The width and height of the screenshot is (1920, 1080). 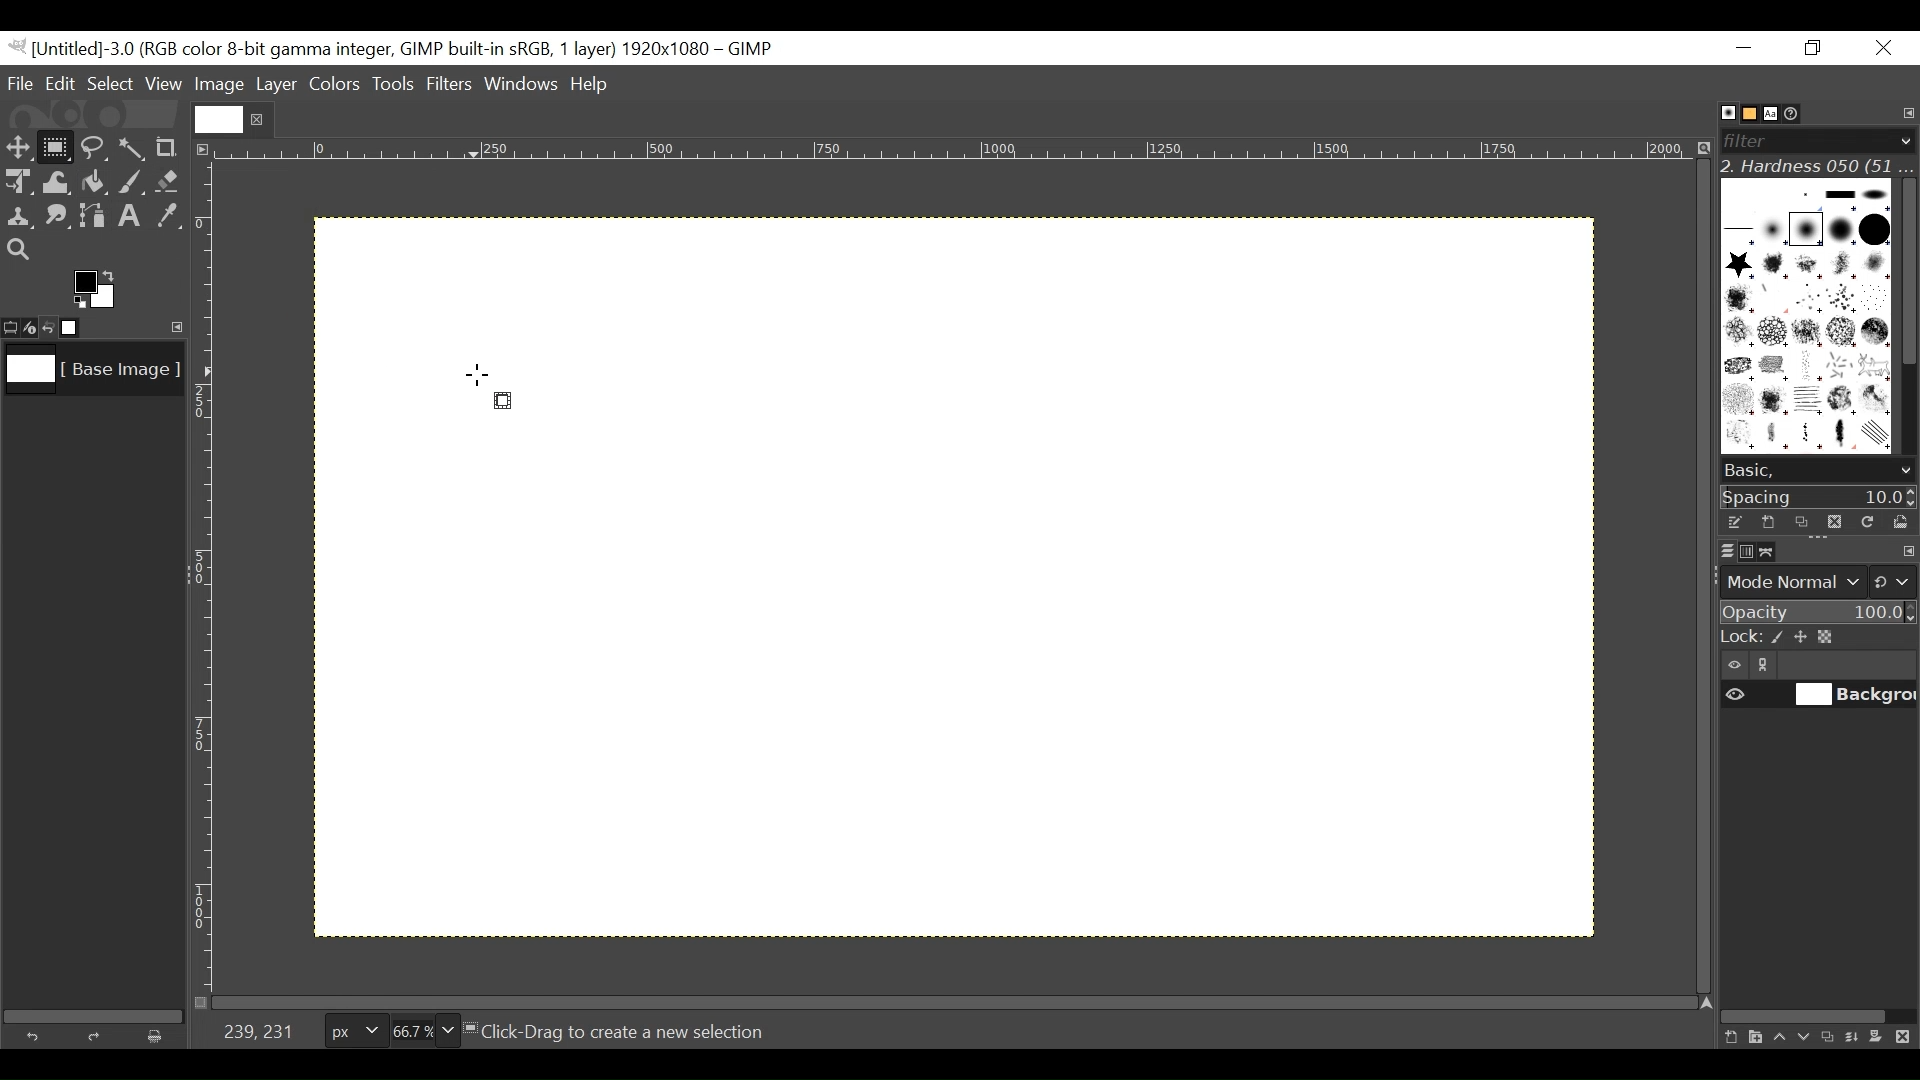 What do you see at coordinates (258, 1032) in the screenshot?
I see `239,231` at bounding box center [258, 1032].